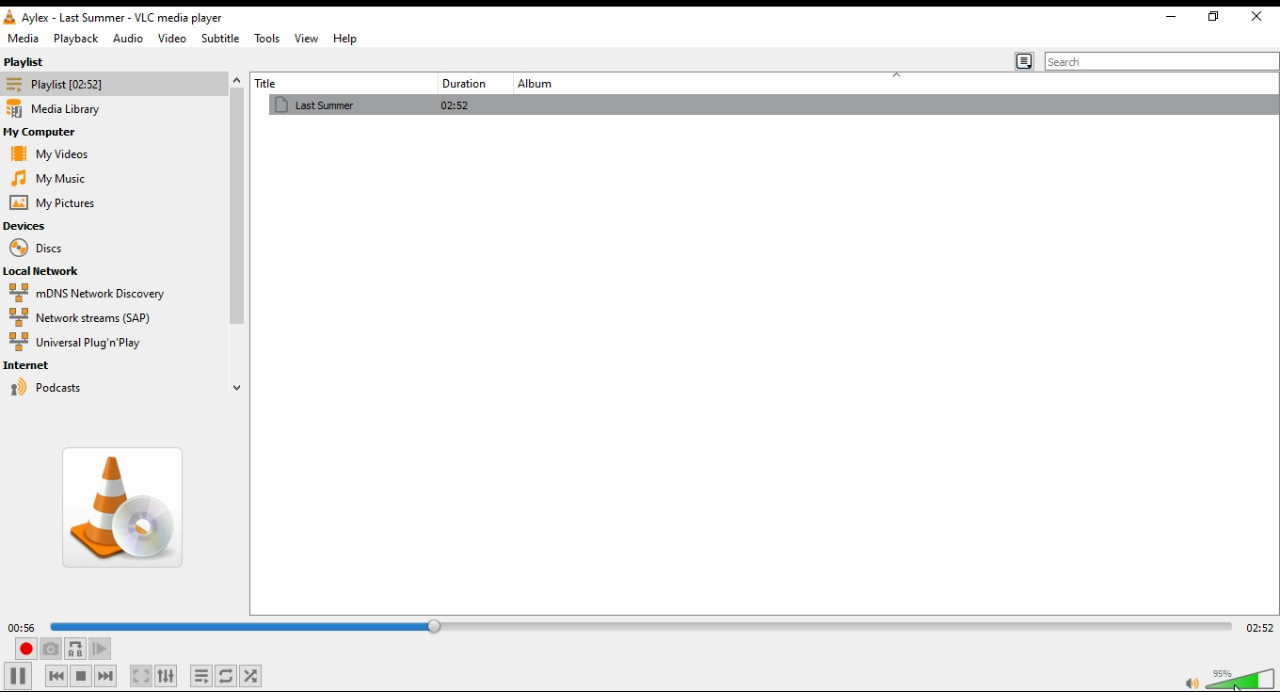 This screenshot has width=1280, height=692. What do you see at coordinates (346, 38) in the screenshot?
I see `help` at bounding box center [346, 38].